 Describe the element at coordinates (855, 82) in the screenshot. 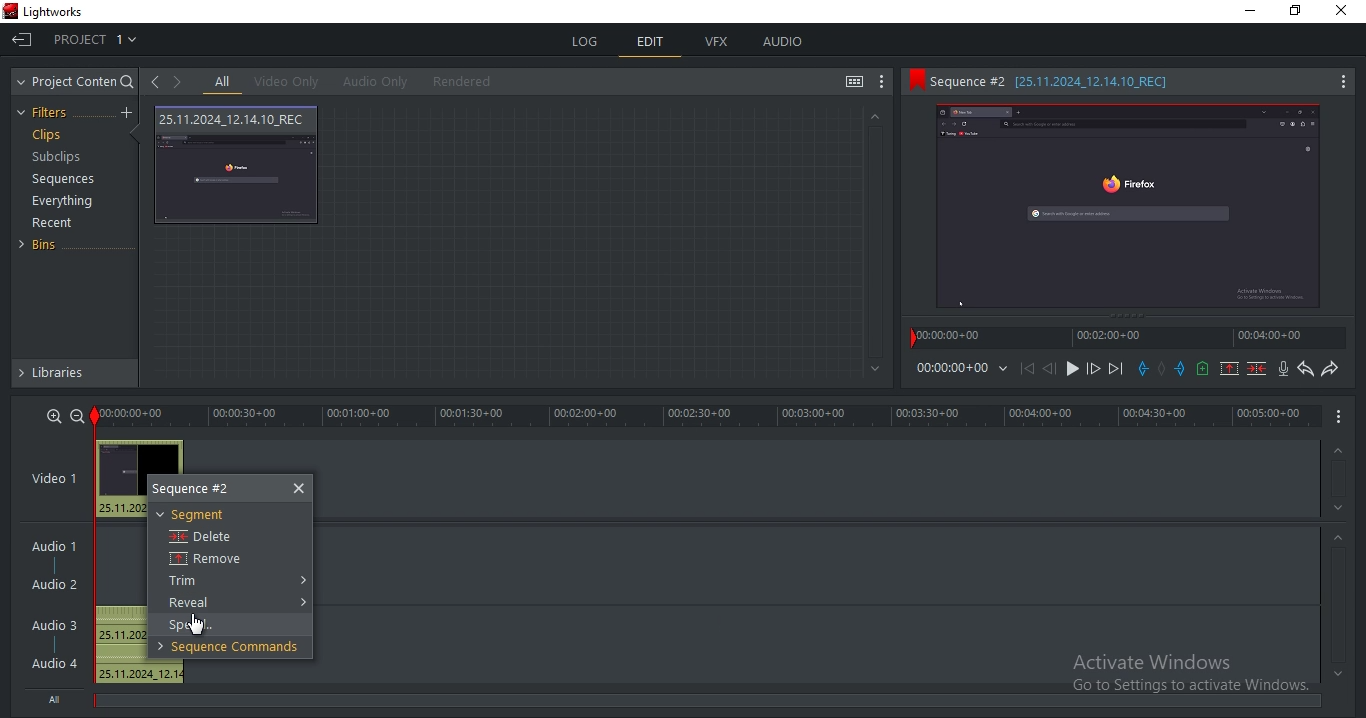

I see `` at that location.